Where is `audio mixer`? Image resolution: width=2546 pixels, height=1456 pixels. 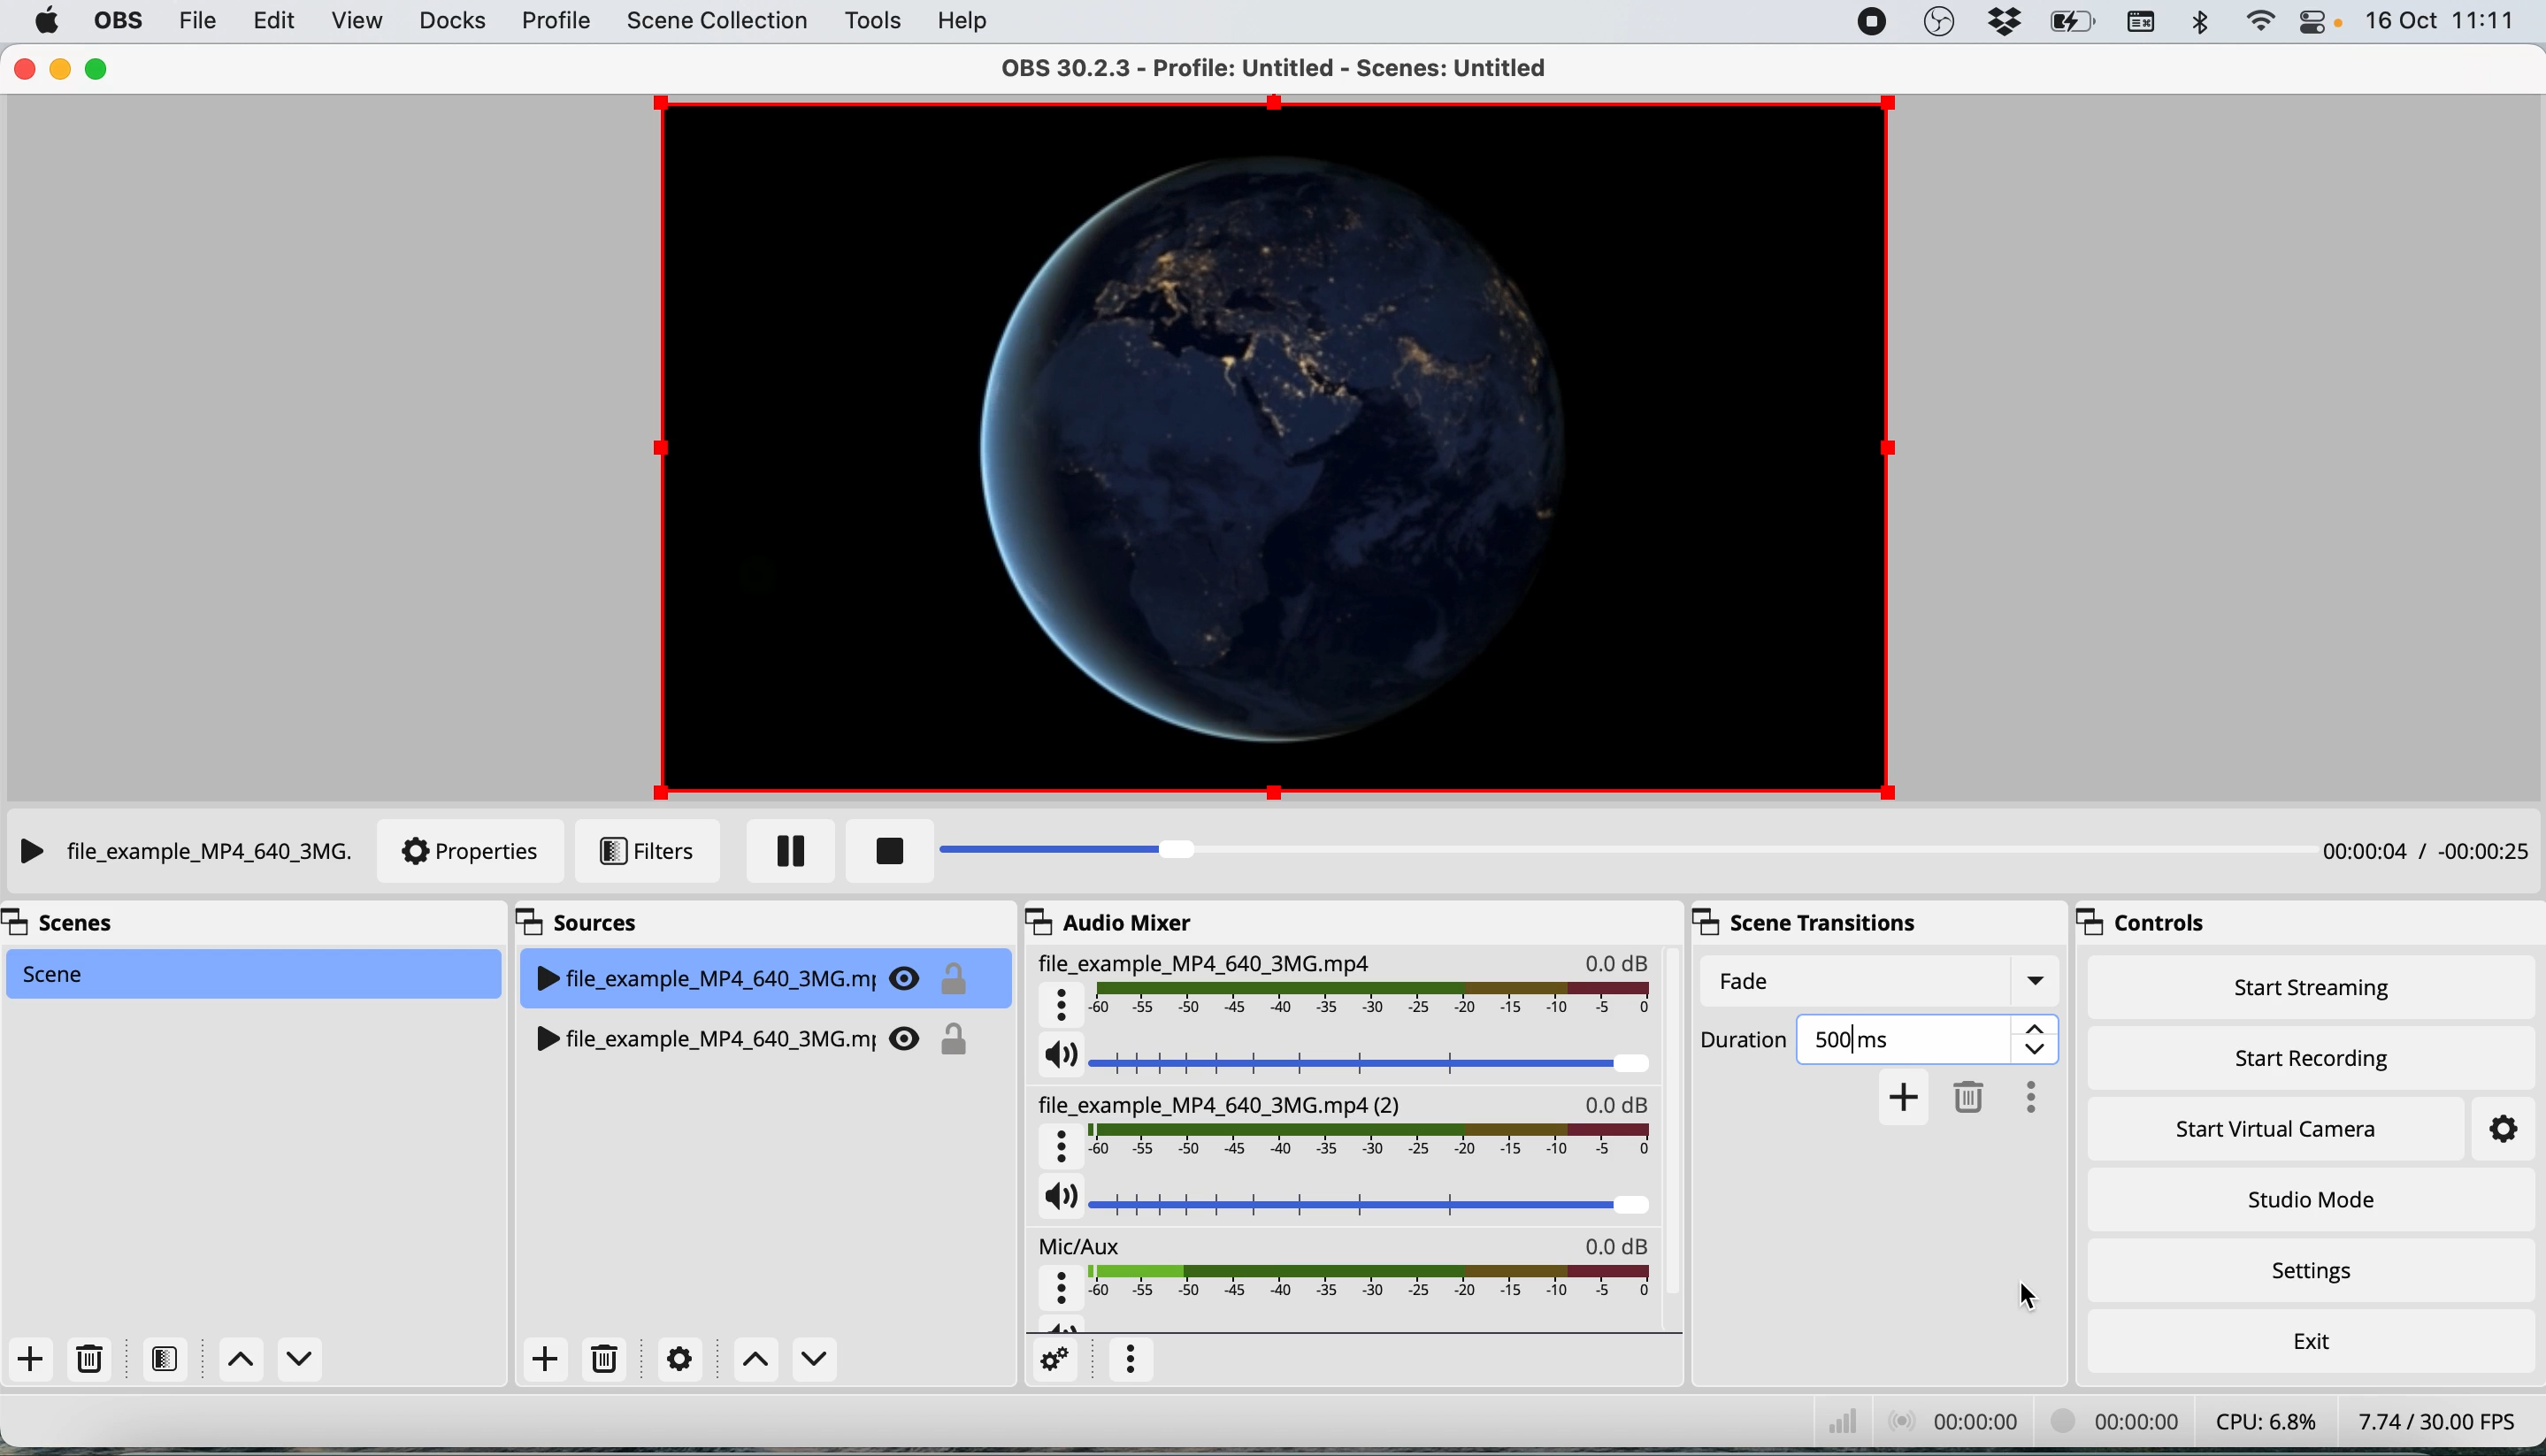 audio mixer is located at coordinates (1127, 924).